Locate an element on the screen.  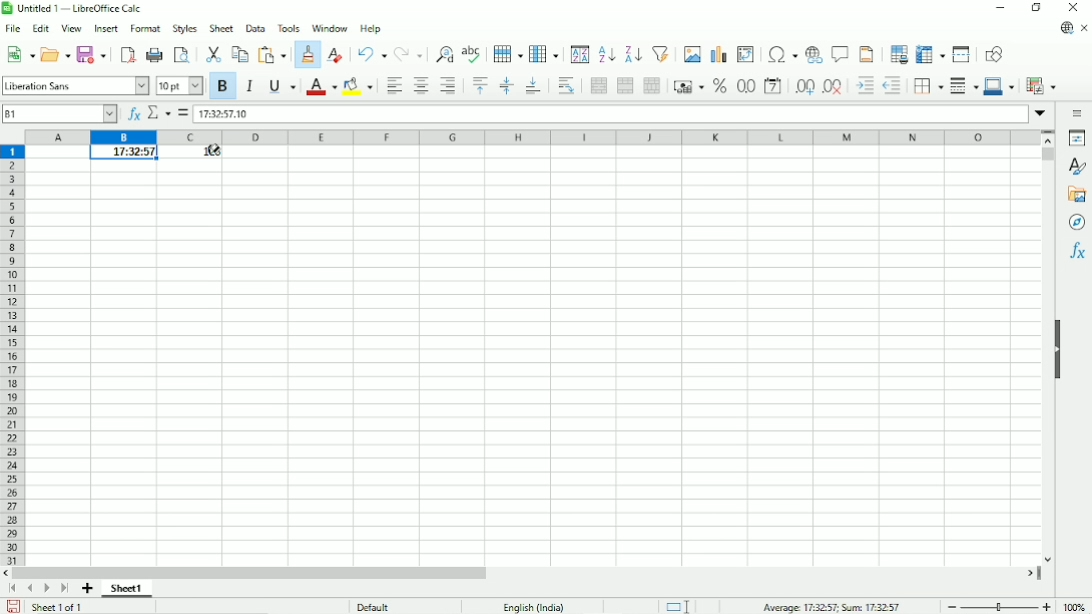
Restore down is located at coordinates (1037, 7).